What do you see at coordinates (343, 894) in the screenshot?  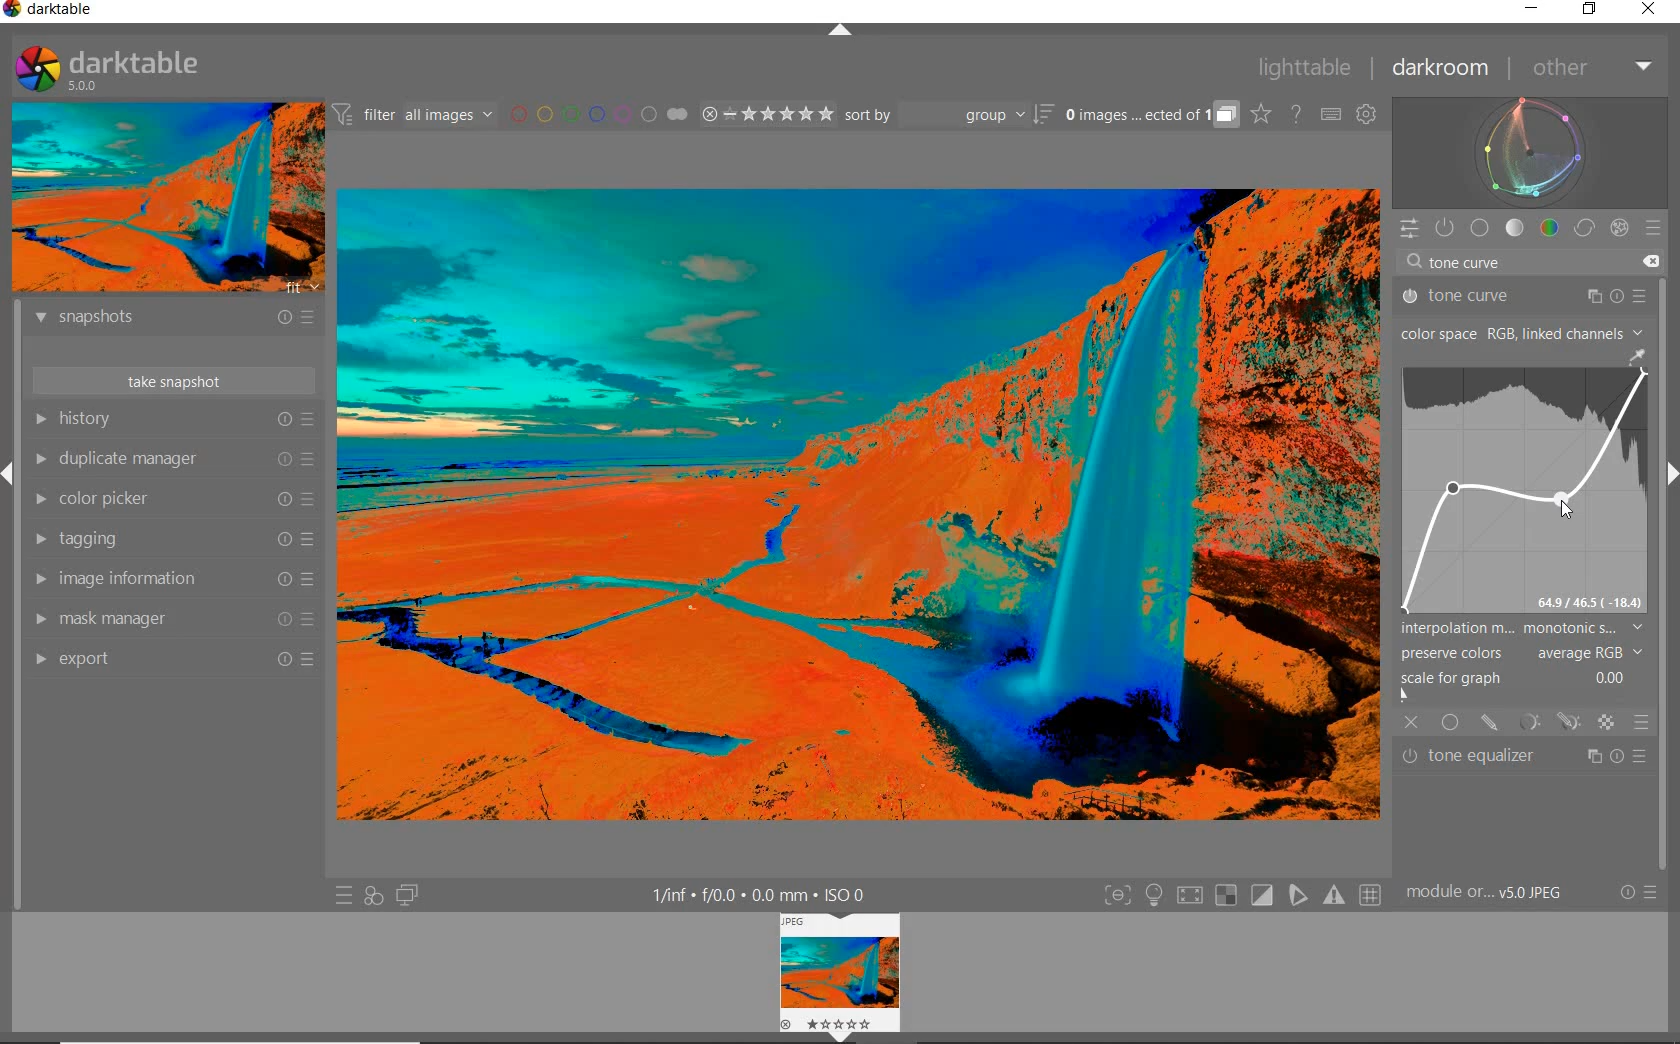 I see `QUICK ACCESS TO PRESET` at bounding box center [343, 894].